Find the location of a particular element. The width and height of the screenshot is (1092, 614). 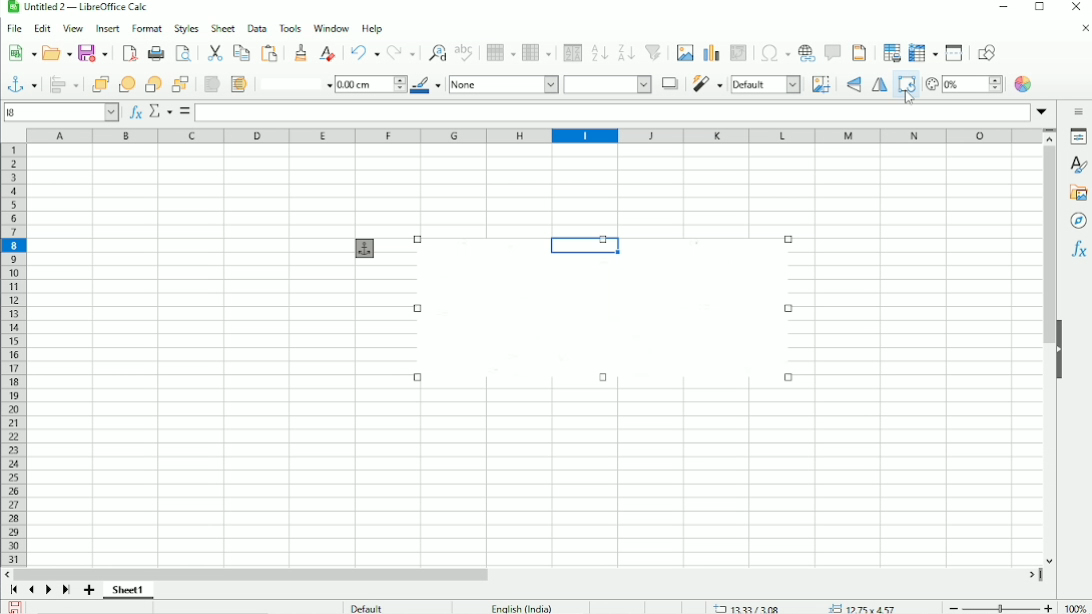

To background is located at coordinates (238, 84).